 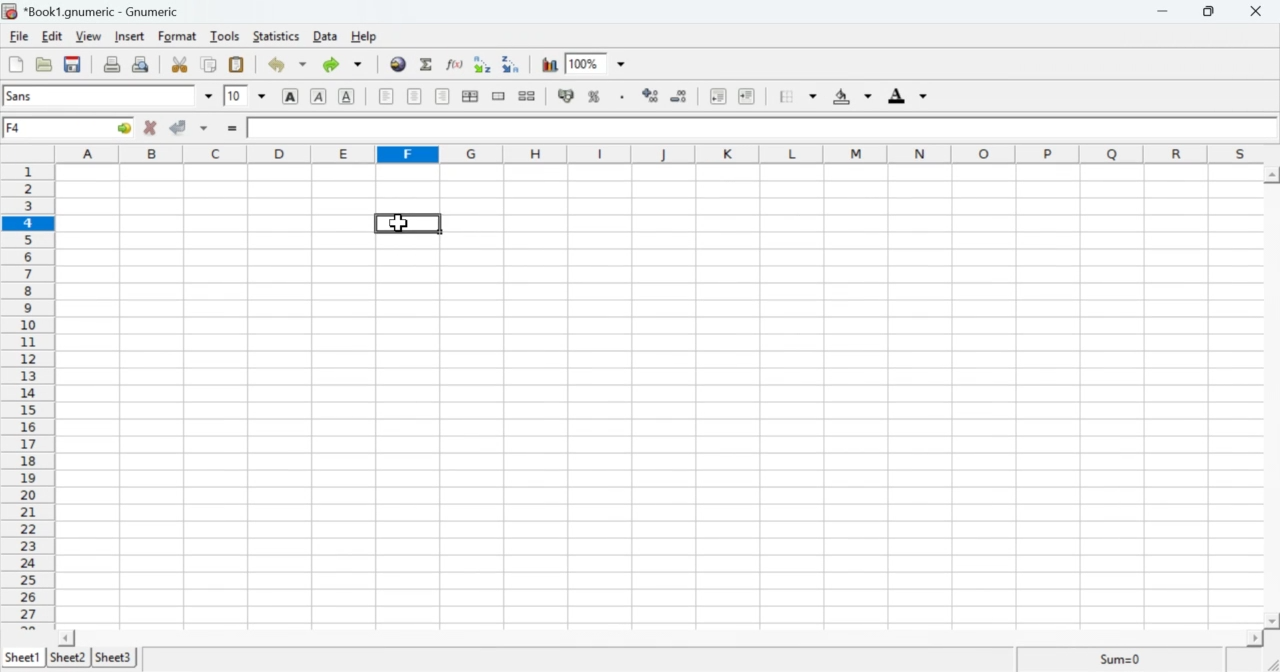 I want to click on Copy, so click(x=210, y=64).